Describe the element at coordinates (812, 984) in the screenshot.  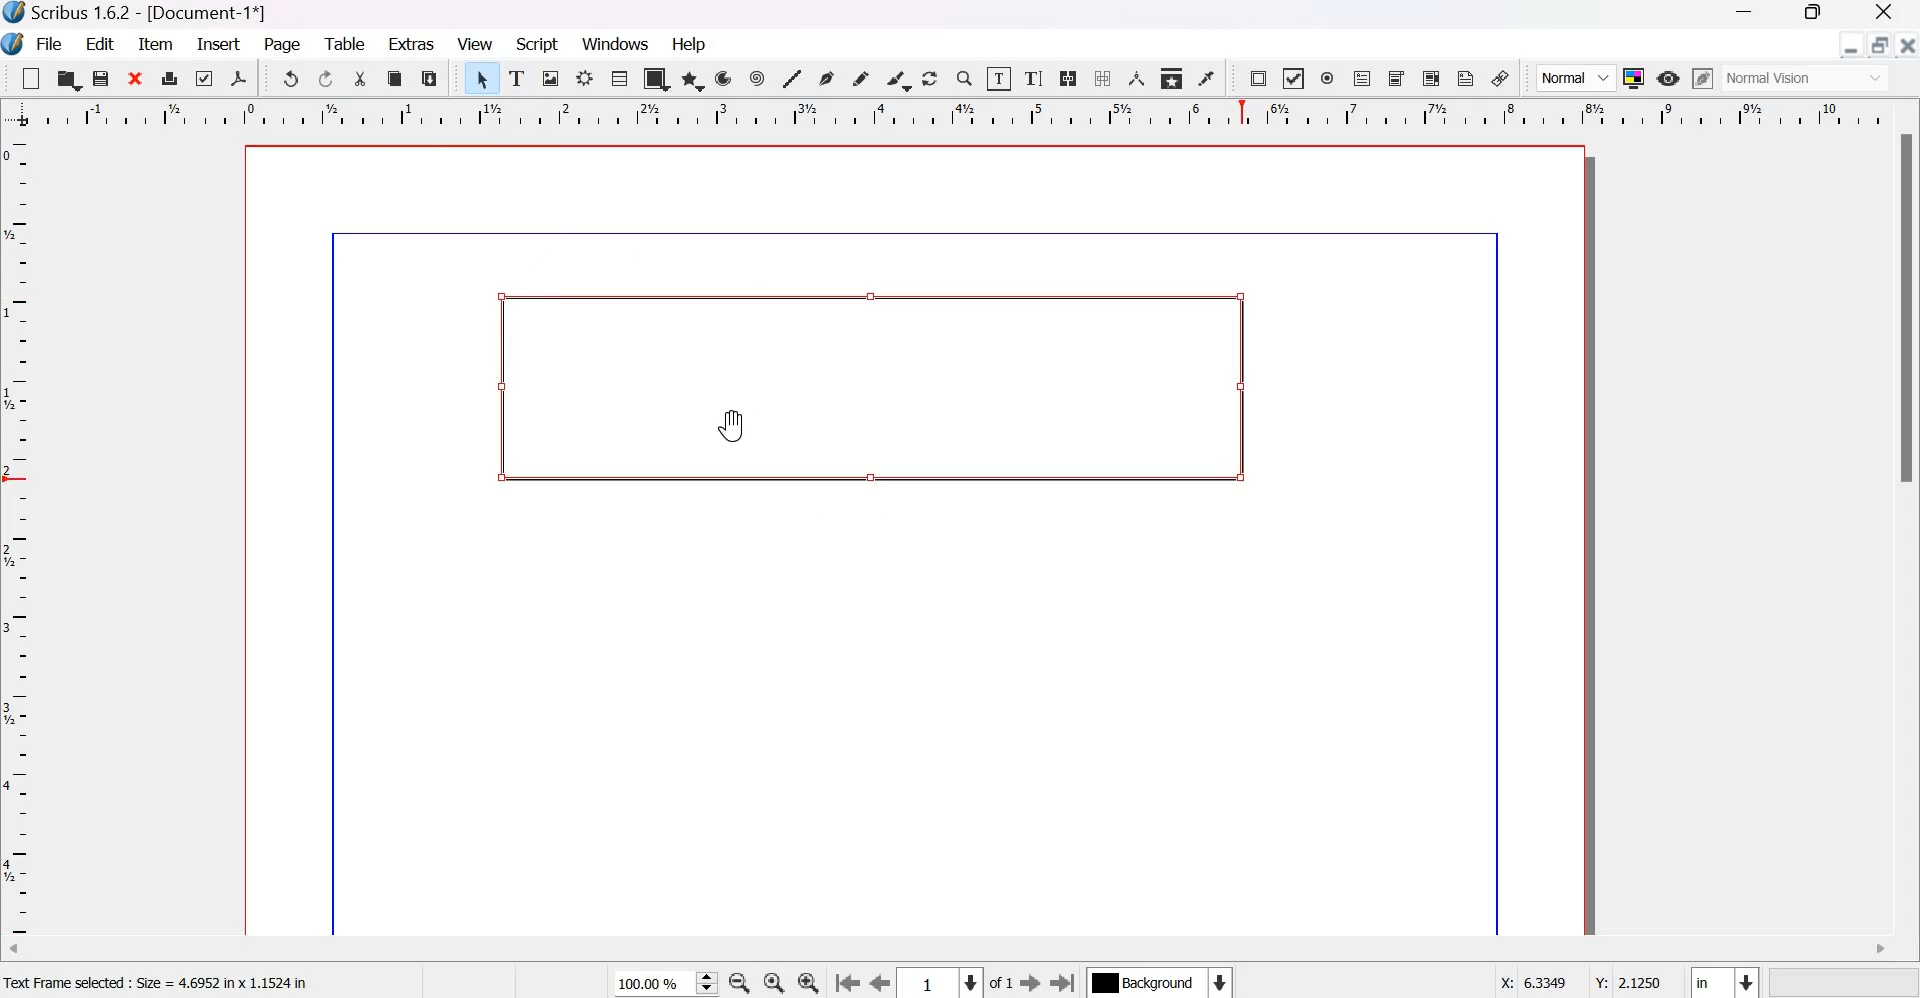
I see `` at that location.